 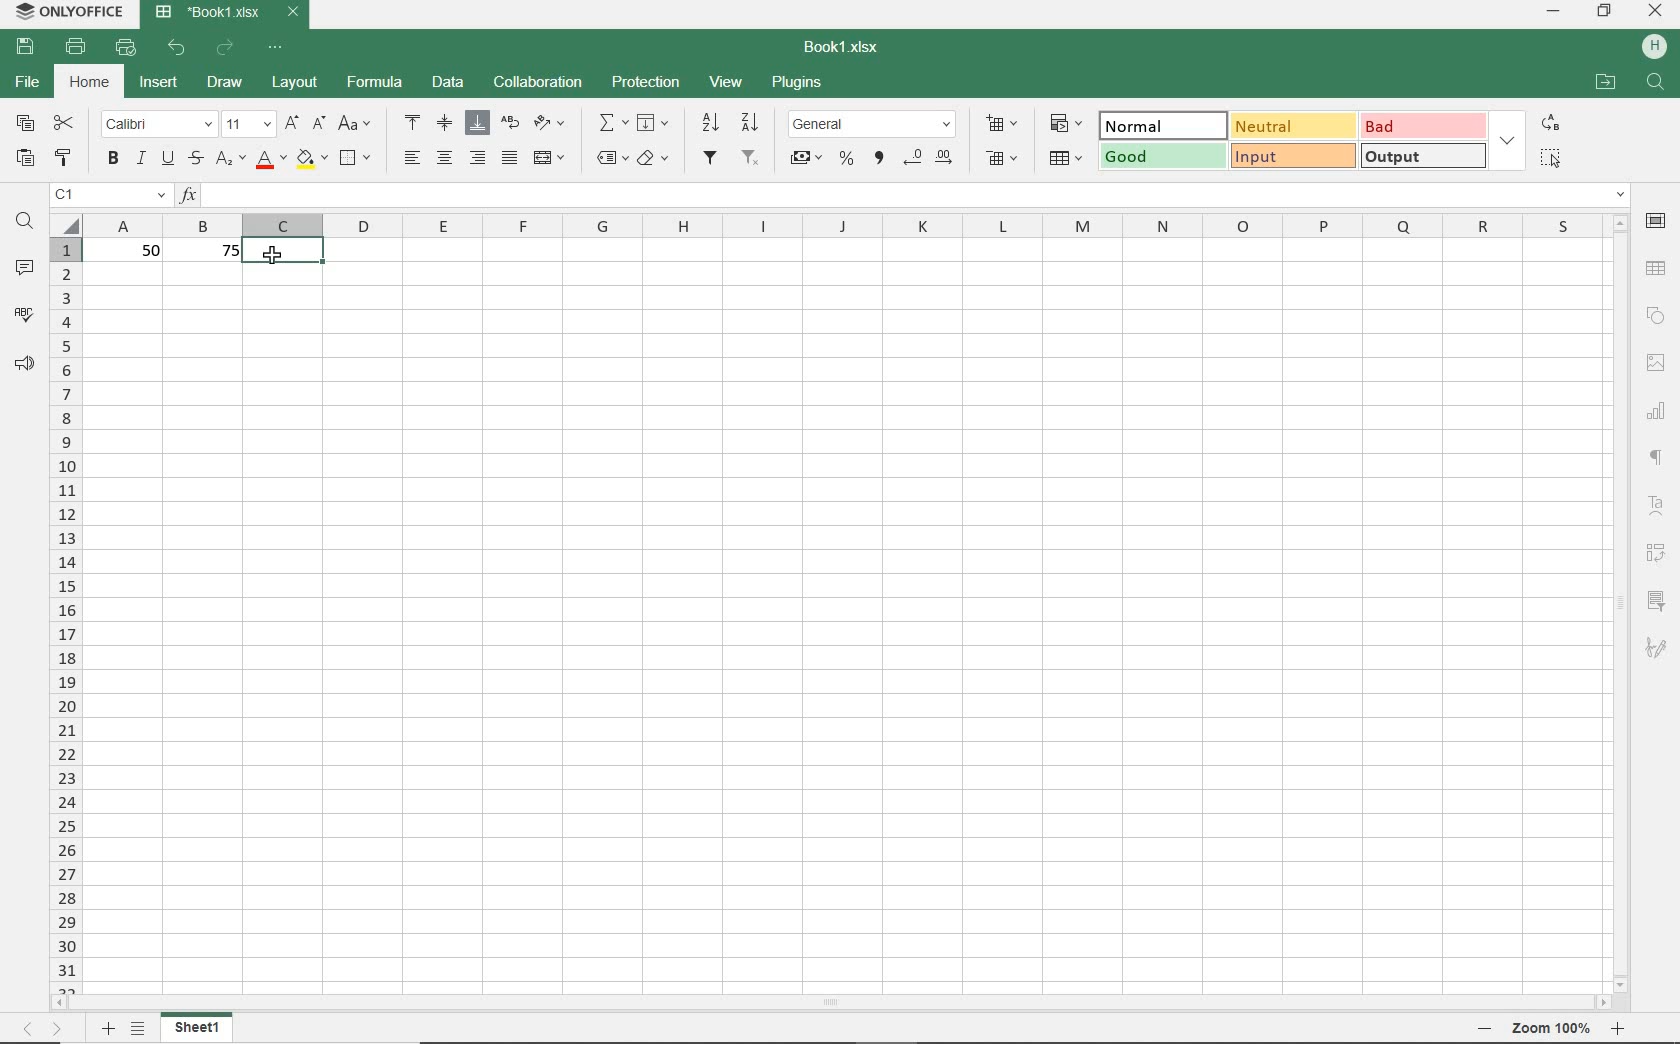 What do you see at coordinates (1606, 82) in the screenshot?
I see `open file location` at bounding box center [1606, 82].